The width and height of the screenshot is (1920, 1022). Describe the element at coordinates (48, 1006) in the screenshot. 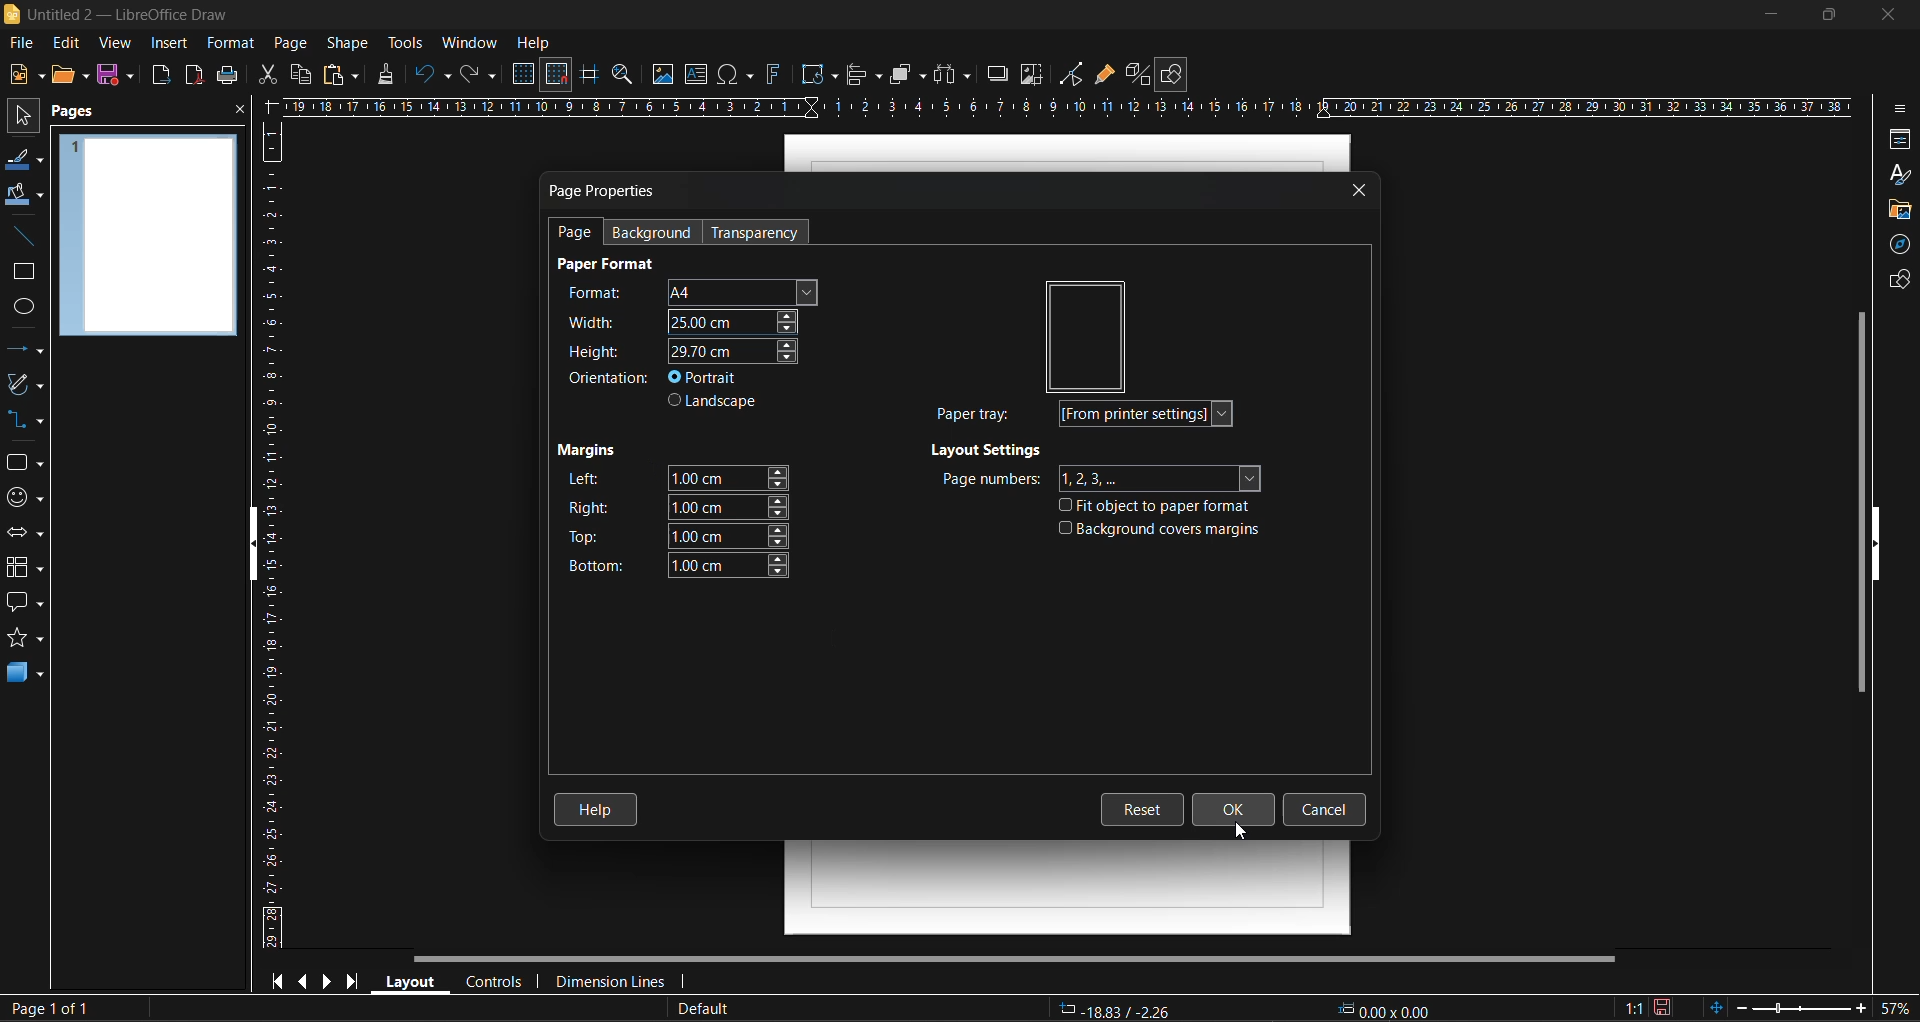

I see `page number` at that location.